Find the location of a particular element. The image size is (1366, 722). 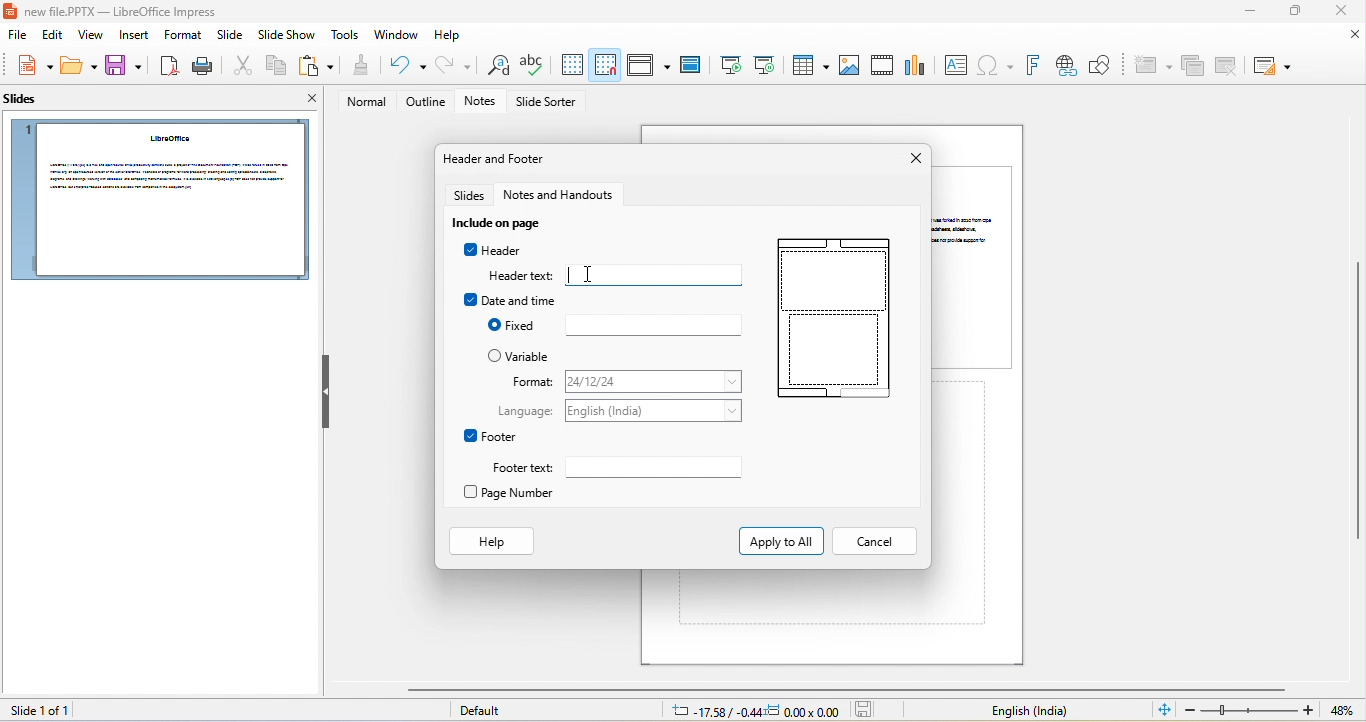

text box is located at coordinates (955, 65).